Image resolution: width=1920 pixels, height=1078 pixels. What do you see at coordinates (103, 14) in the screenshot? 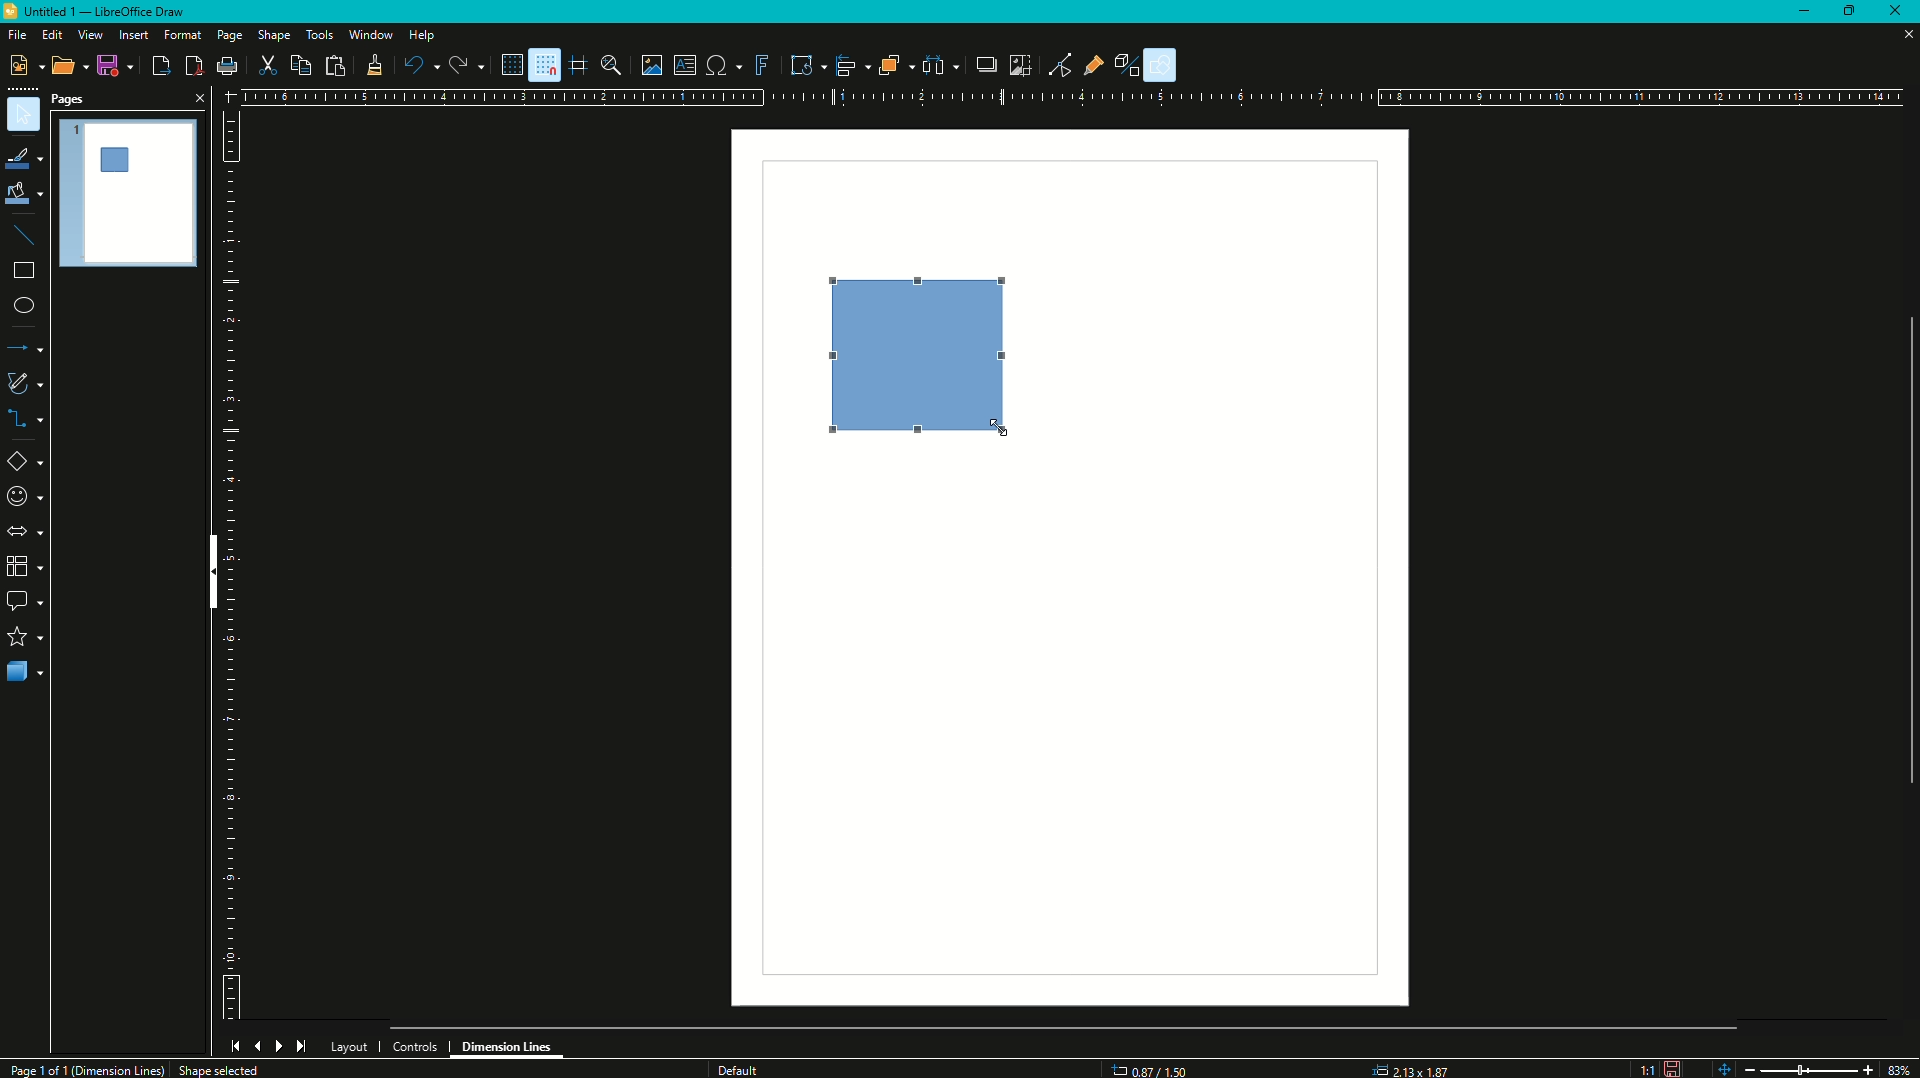
I see `Untitled` at bounding box center [103, 14].